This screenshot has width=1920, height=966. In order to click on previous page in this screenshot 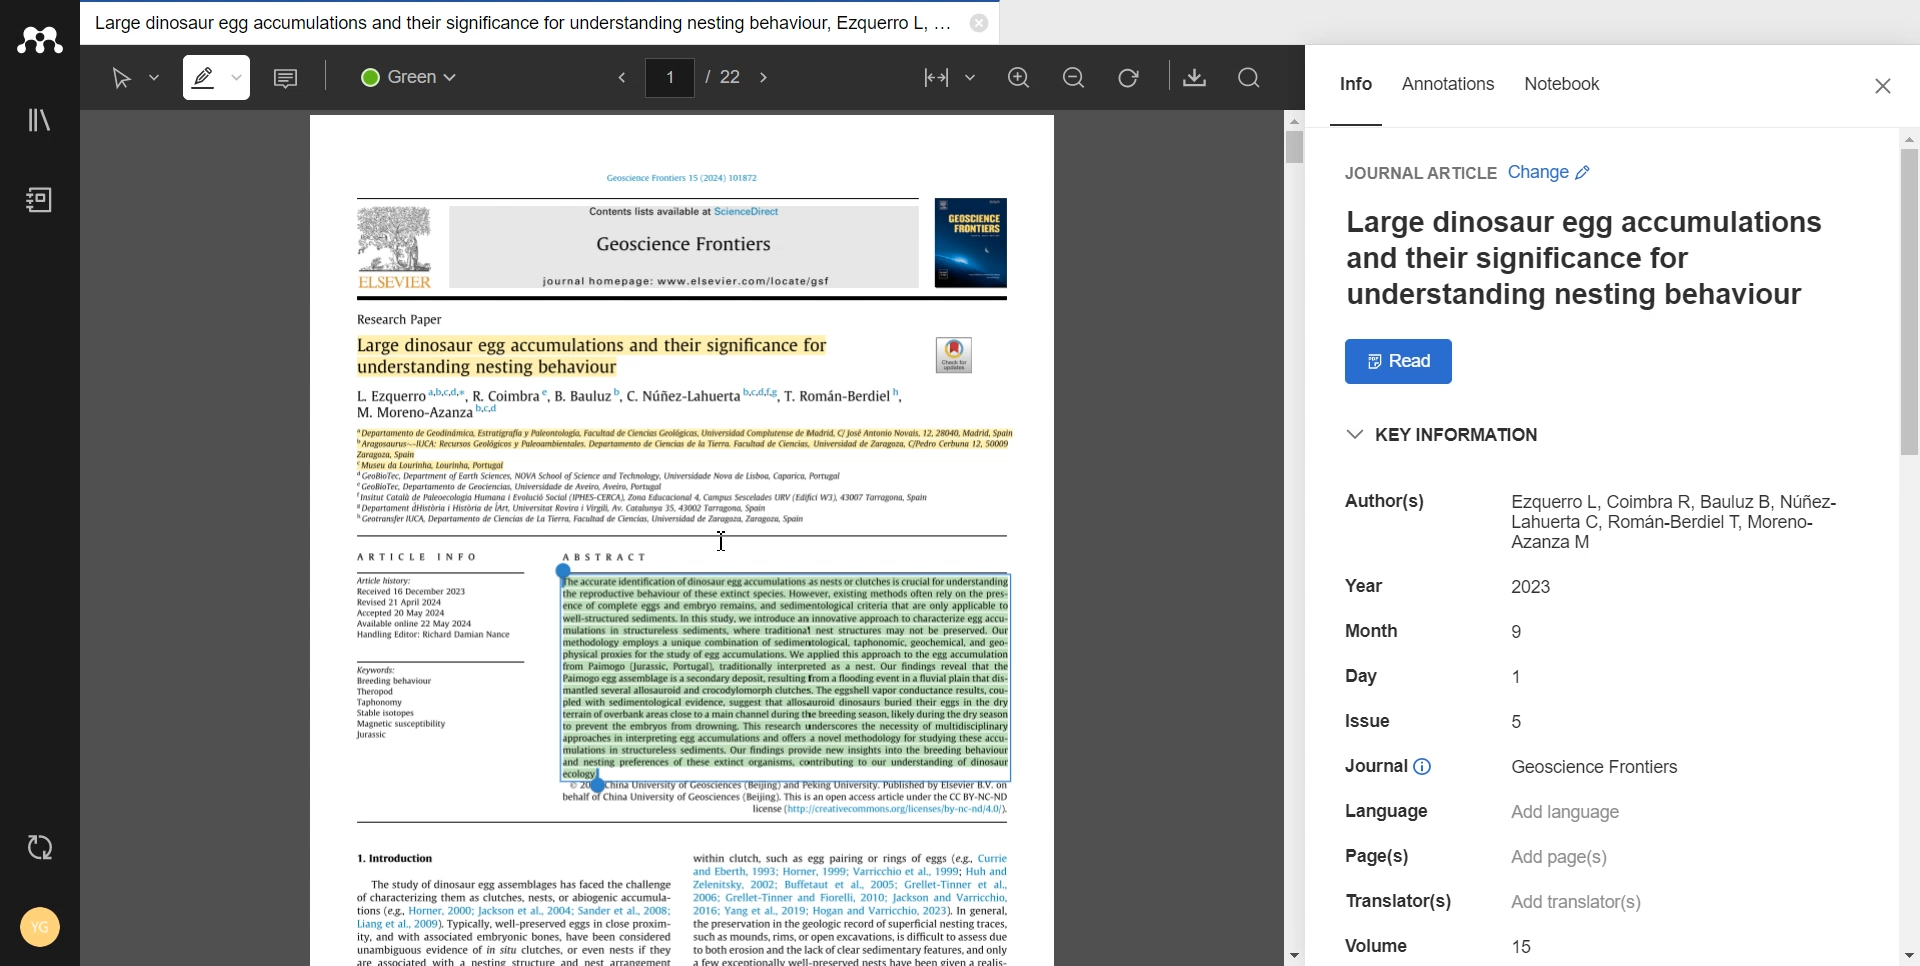, I will do `click(617, 79)`.